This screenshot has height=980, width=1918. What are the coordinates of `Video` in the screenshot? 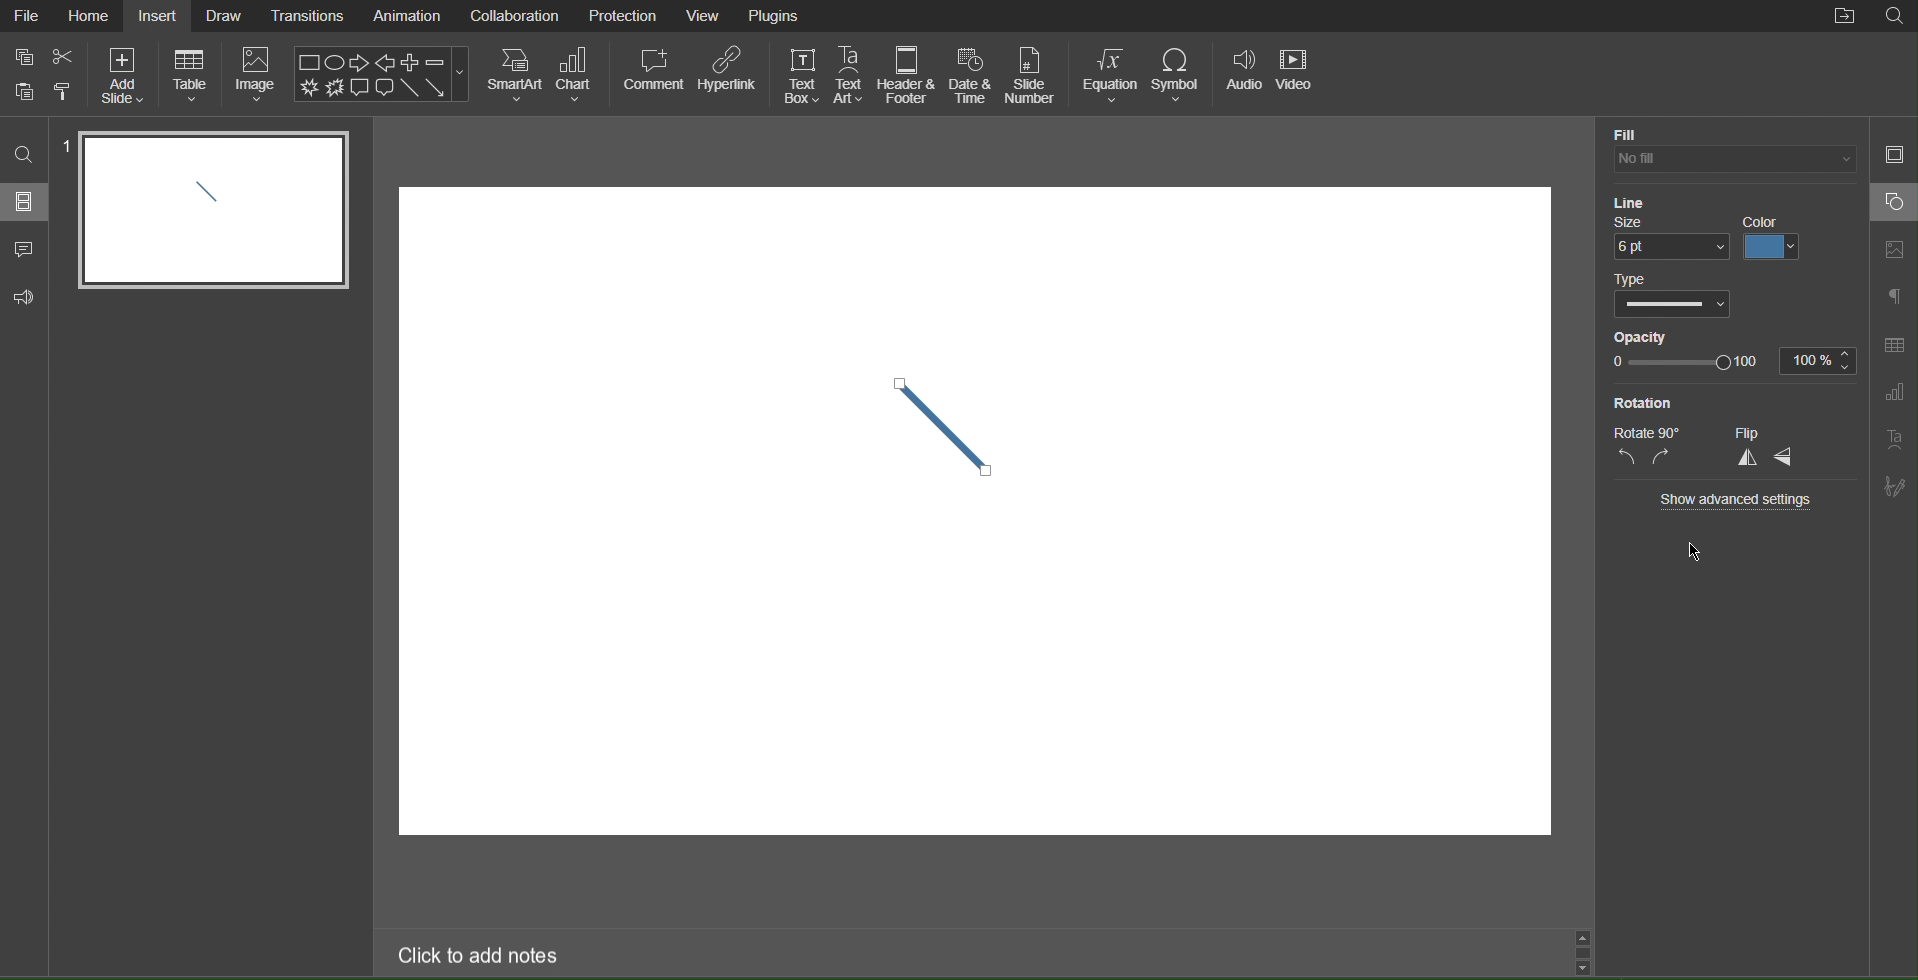 It's located at (1300, 74).